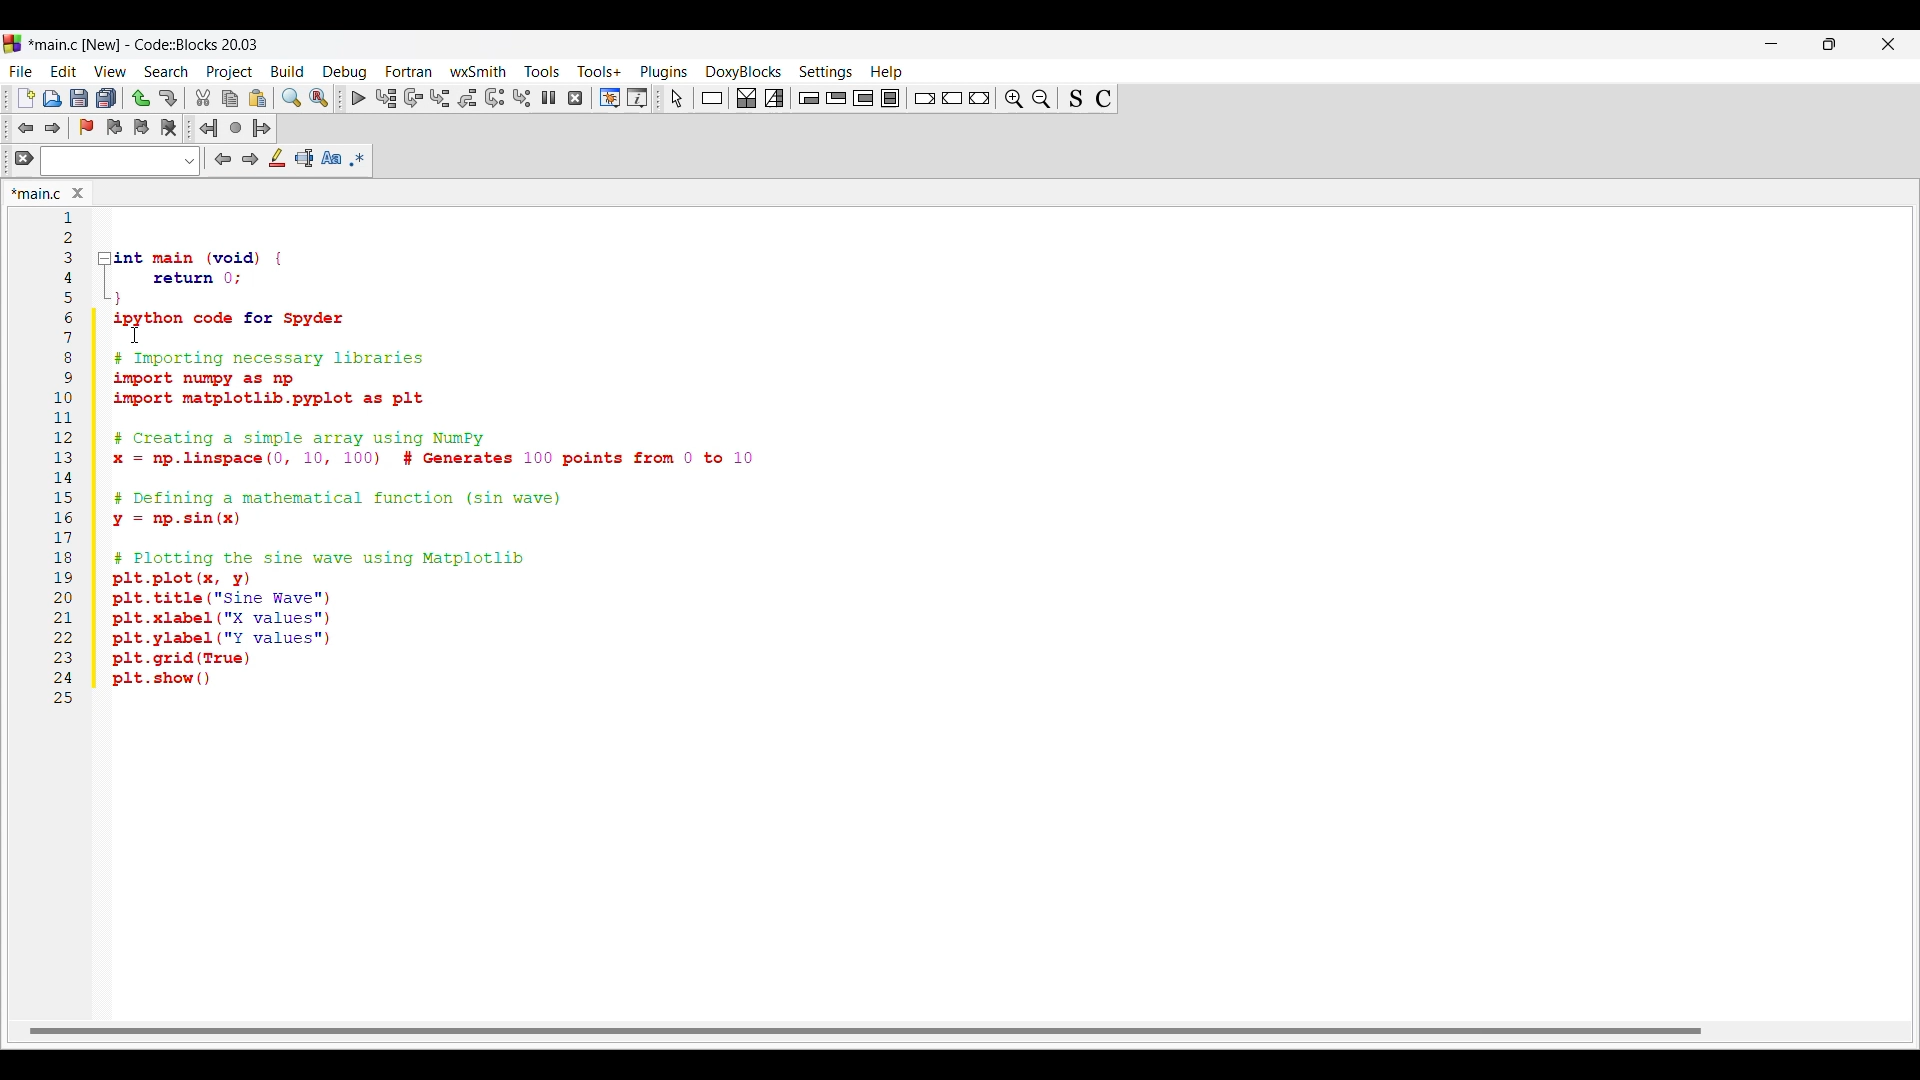 Image resolution: width=1920 pixels, height=1080 pixels. What do you see at coordinates (52, 128) in the screenshot?
I see `Toggle forward` at bounding box center [52, 128].